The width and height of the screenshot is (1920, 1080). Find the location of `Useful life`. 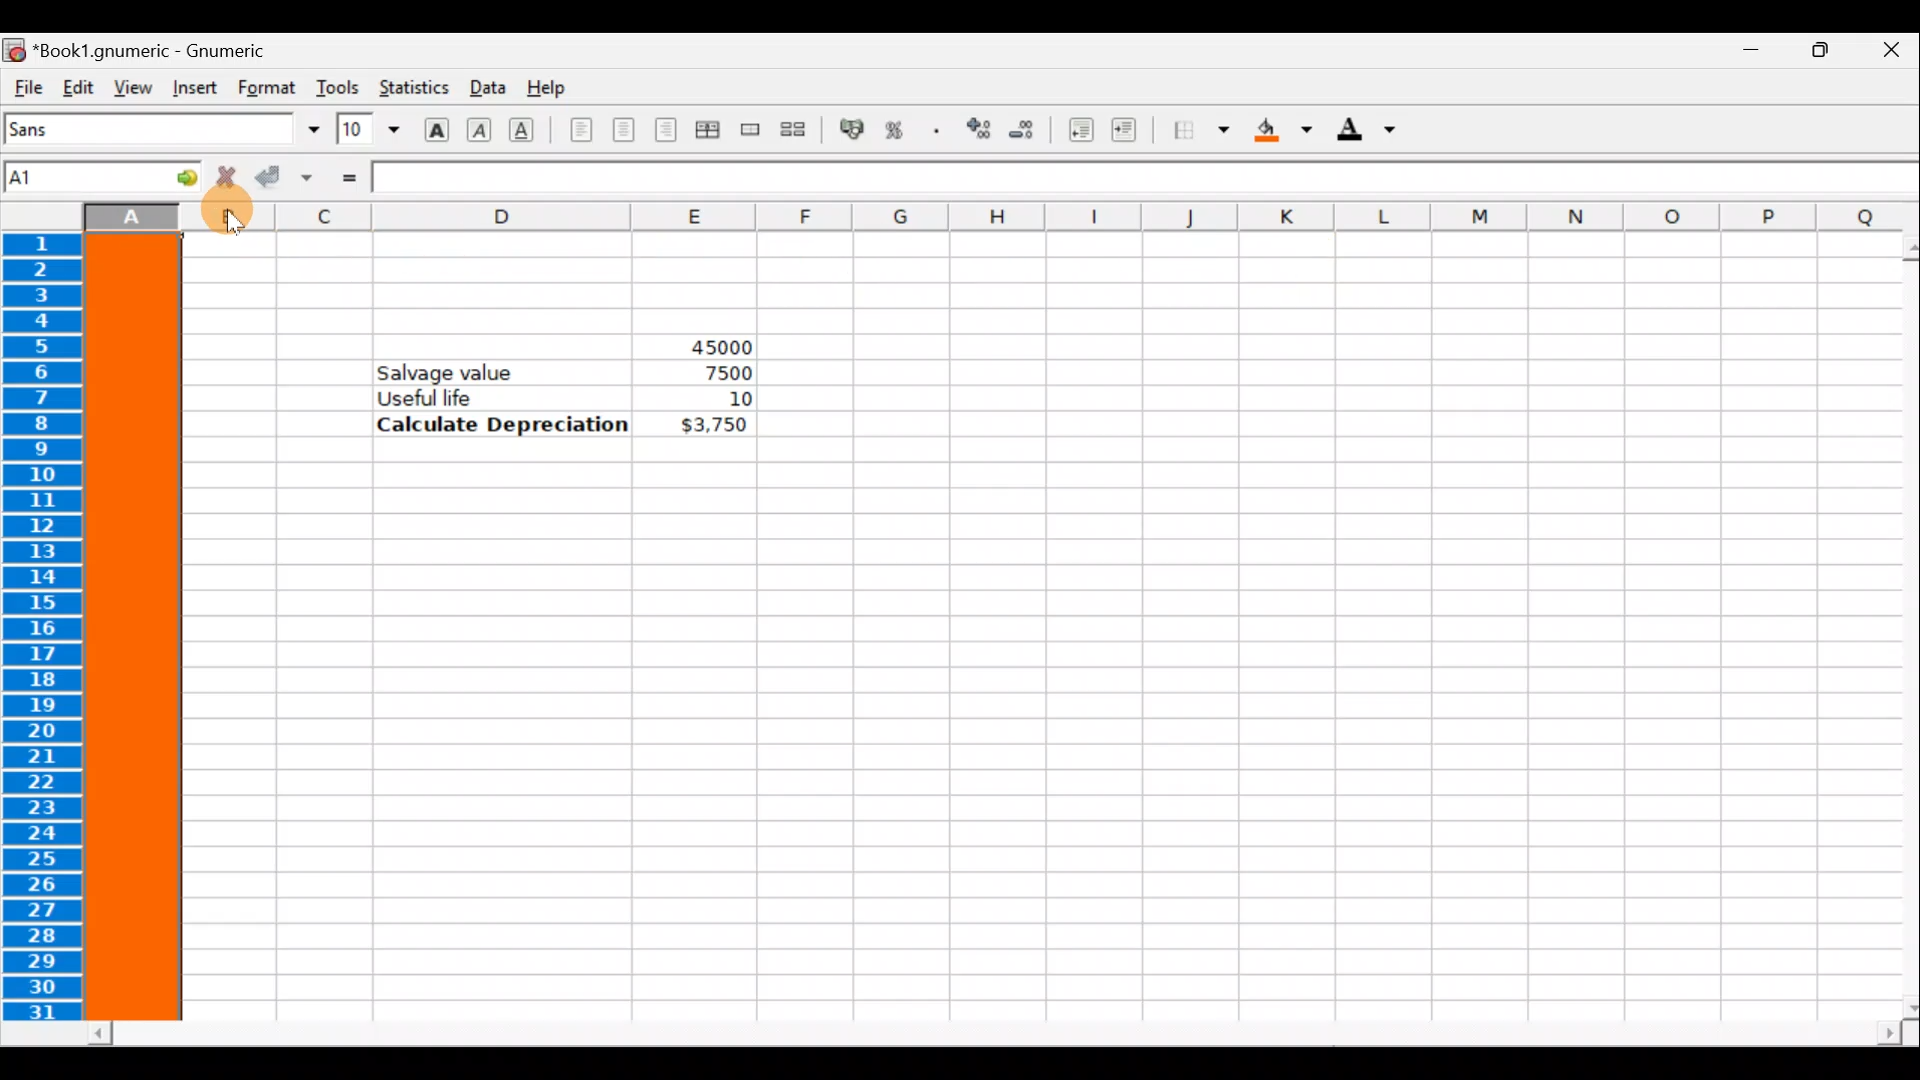

Useful life is located at coordinates (506, 397).